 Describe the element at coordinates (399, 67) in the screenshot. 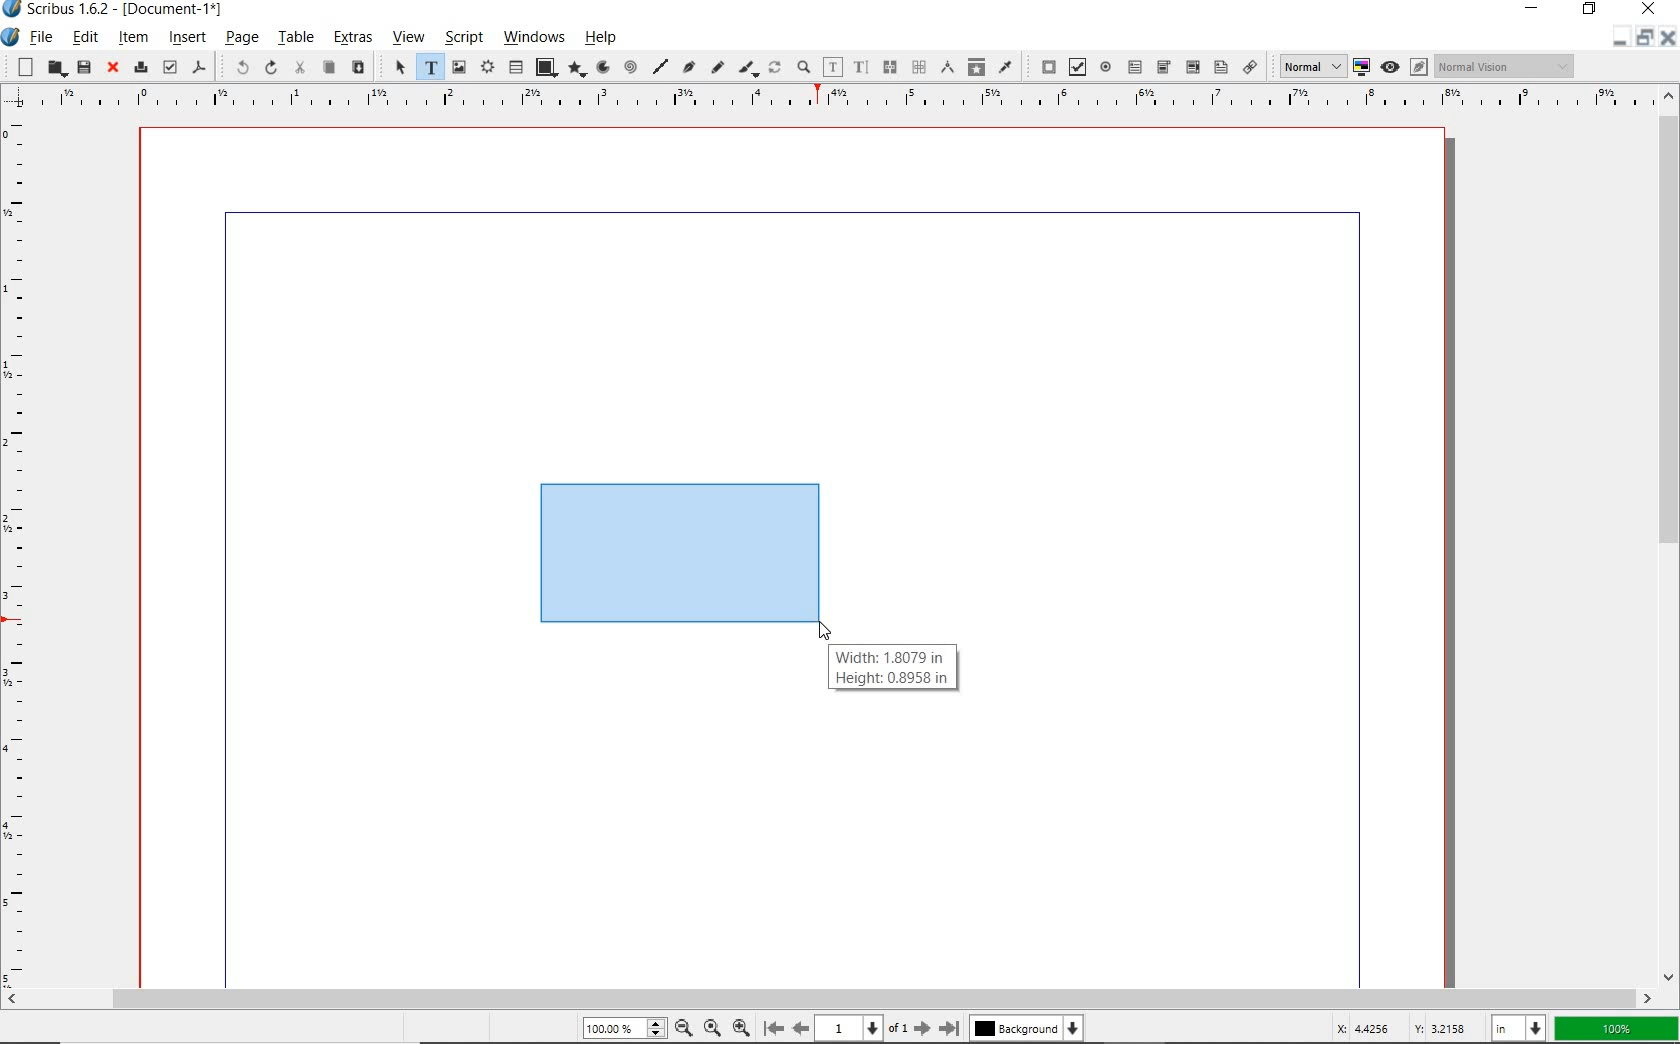

I see `select item` at that location.